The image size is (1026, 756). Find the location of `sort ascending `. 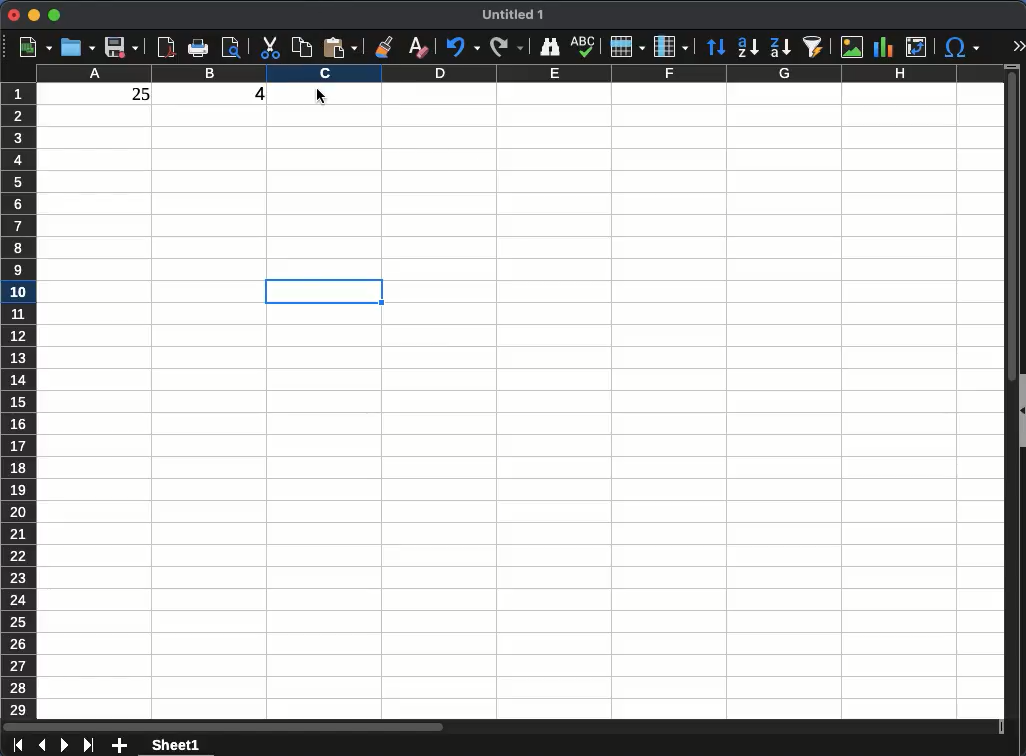

sort ascending  is located at coordinates (748, 49).